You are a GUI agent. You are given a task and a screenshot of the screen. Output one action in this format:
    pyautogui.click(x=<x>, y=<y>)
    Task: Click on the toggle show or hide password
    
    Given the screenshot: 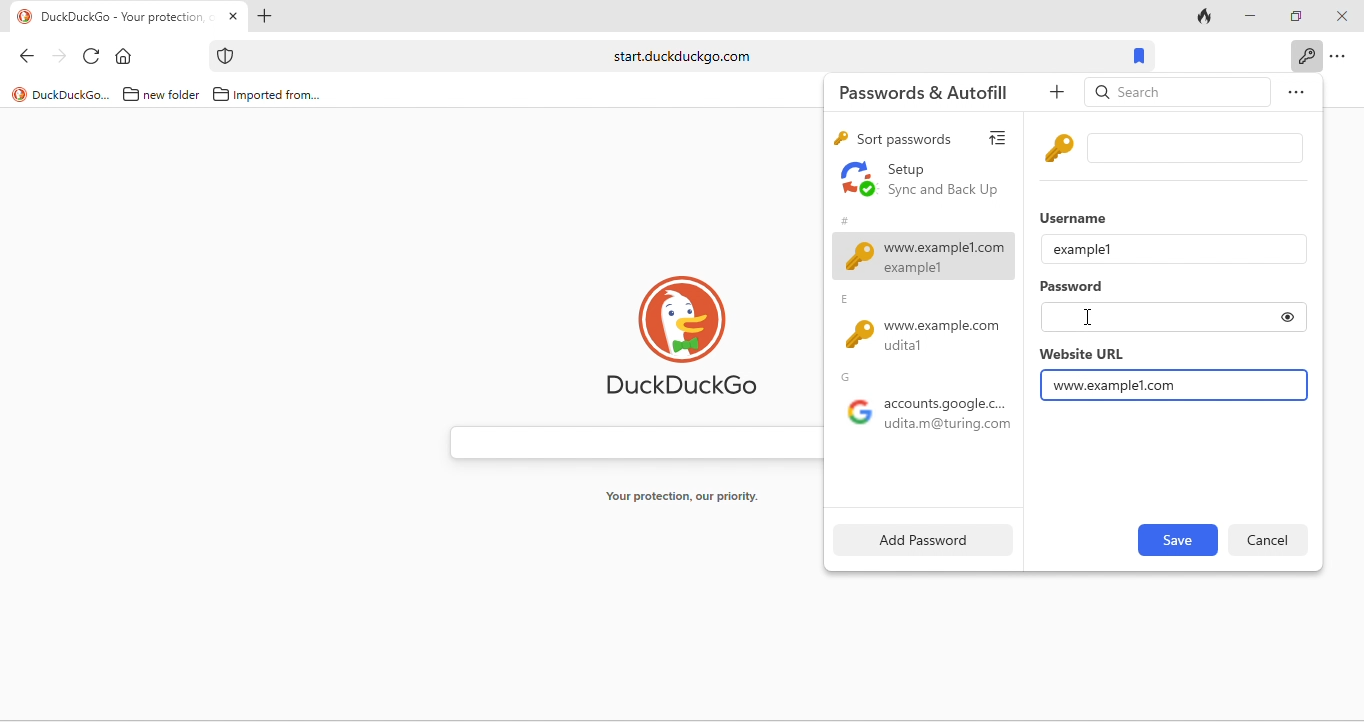 What is the action you would take?
    pyautogui.click(x=1288, y=317)
    